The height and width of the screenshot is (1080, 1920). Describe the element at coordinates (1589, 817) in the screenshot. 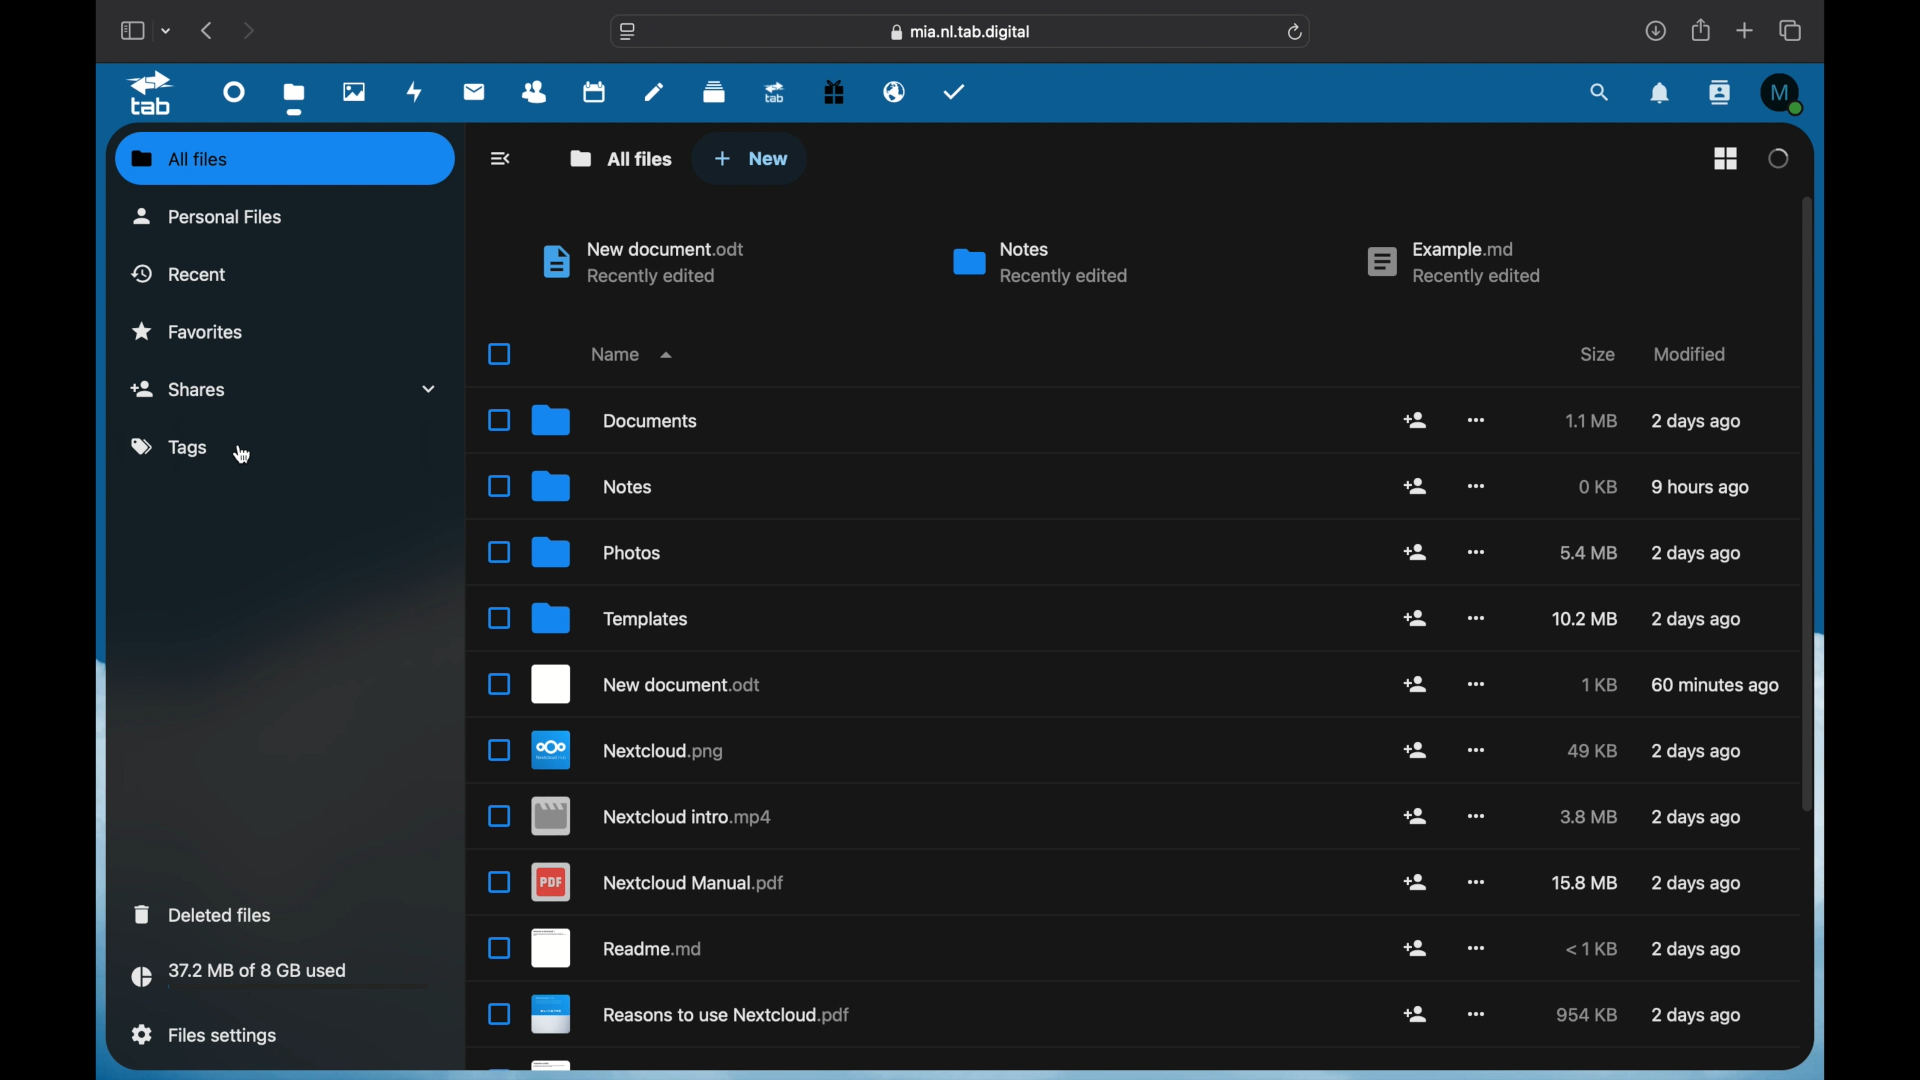

I see `size` at that location.